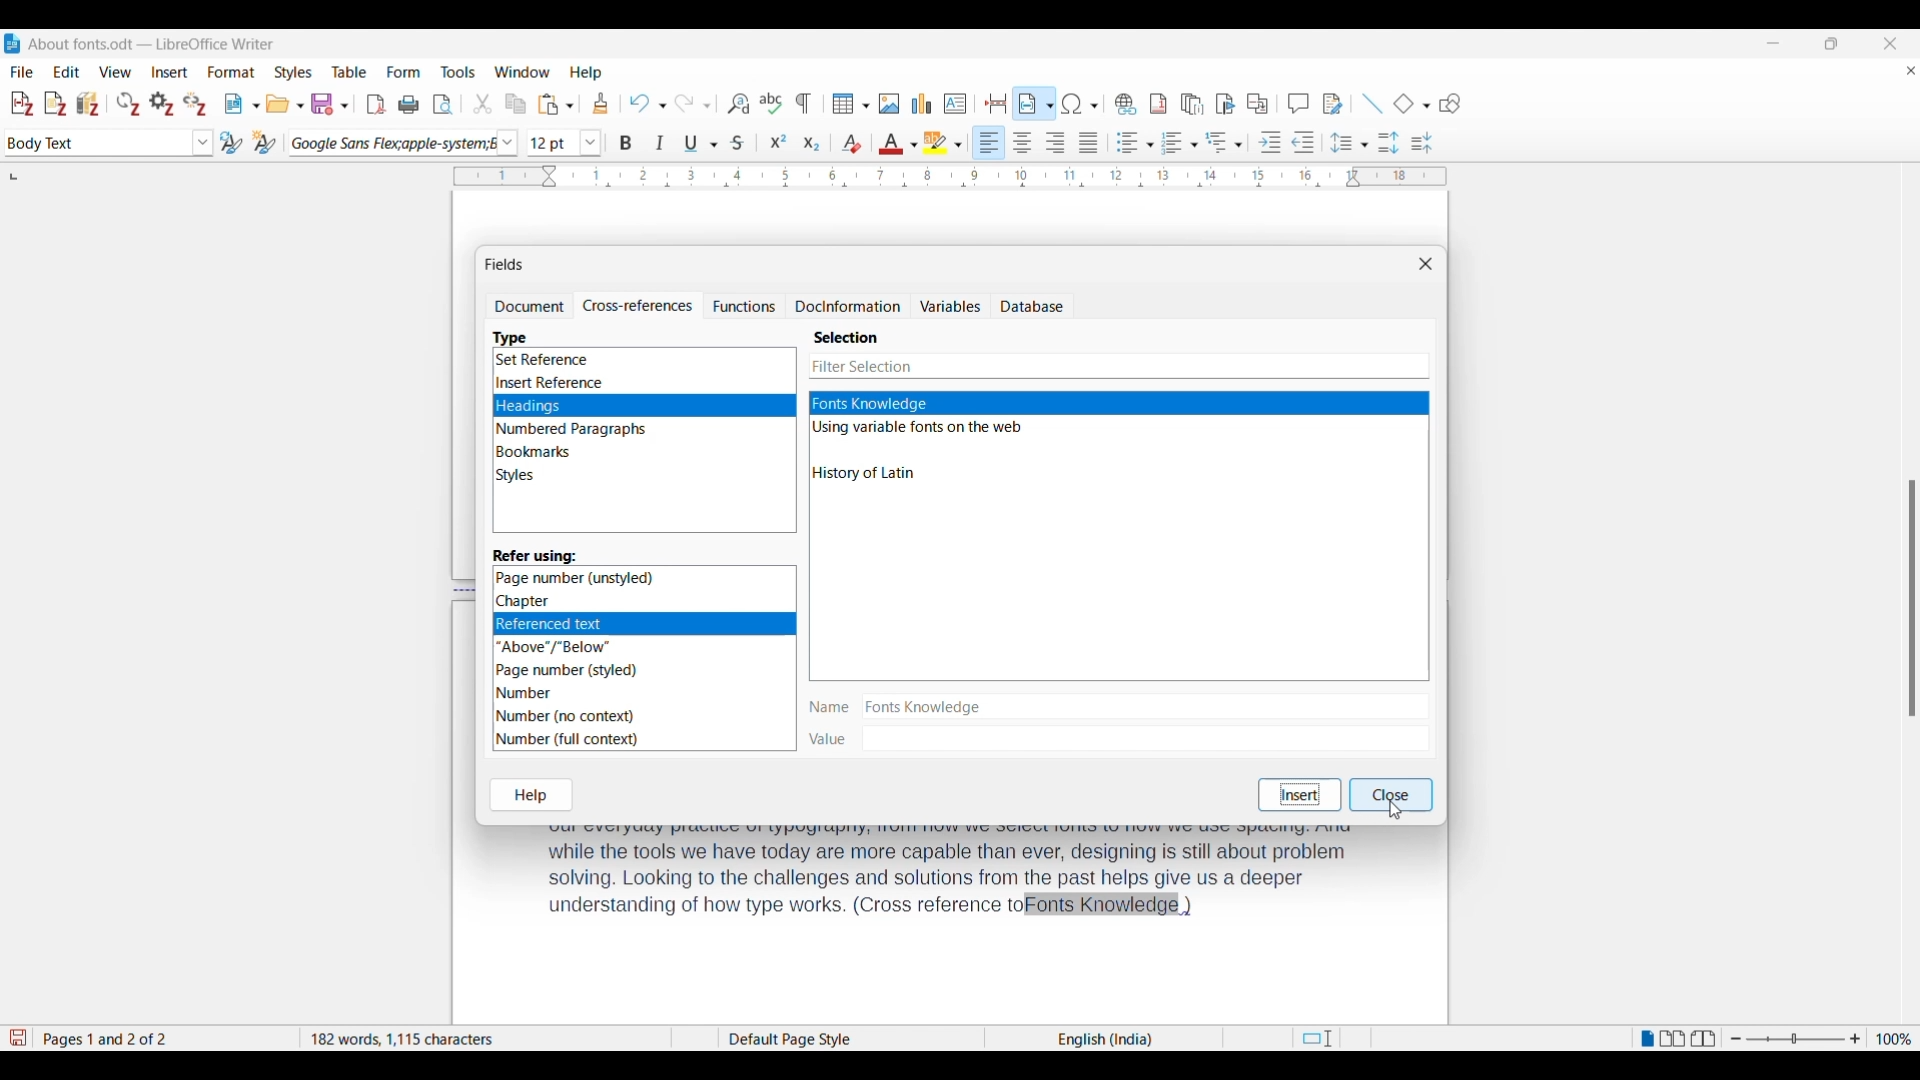 Image resolution: width=1920 pixels, height=1080 pixels. I want to click on Book view, so click(1704, 1038).